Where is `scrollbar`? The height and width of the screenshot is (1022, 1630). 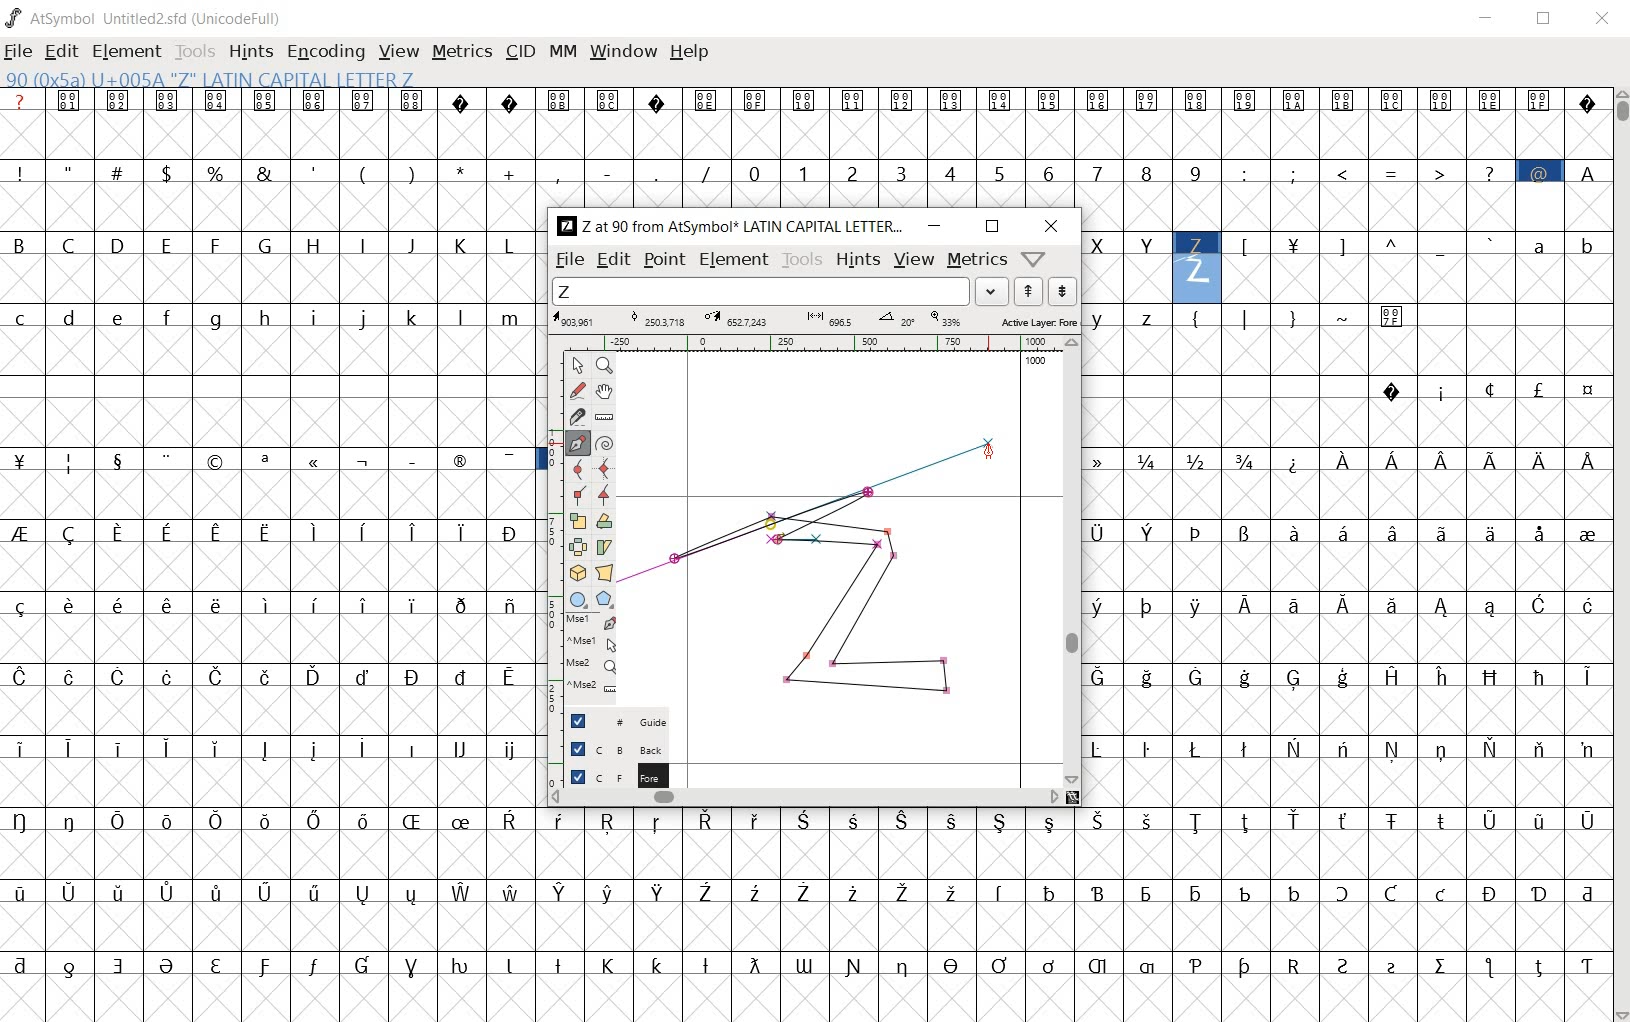 scrollbar is located at coordinates (1620, 553).